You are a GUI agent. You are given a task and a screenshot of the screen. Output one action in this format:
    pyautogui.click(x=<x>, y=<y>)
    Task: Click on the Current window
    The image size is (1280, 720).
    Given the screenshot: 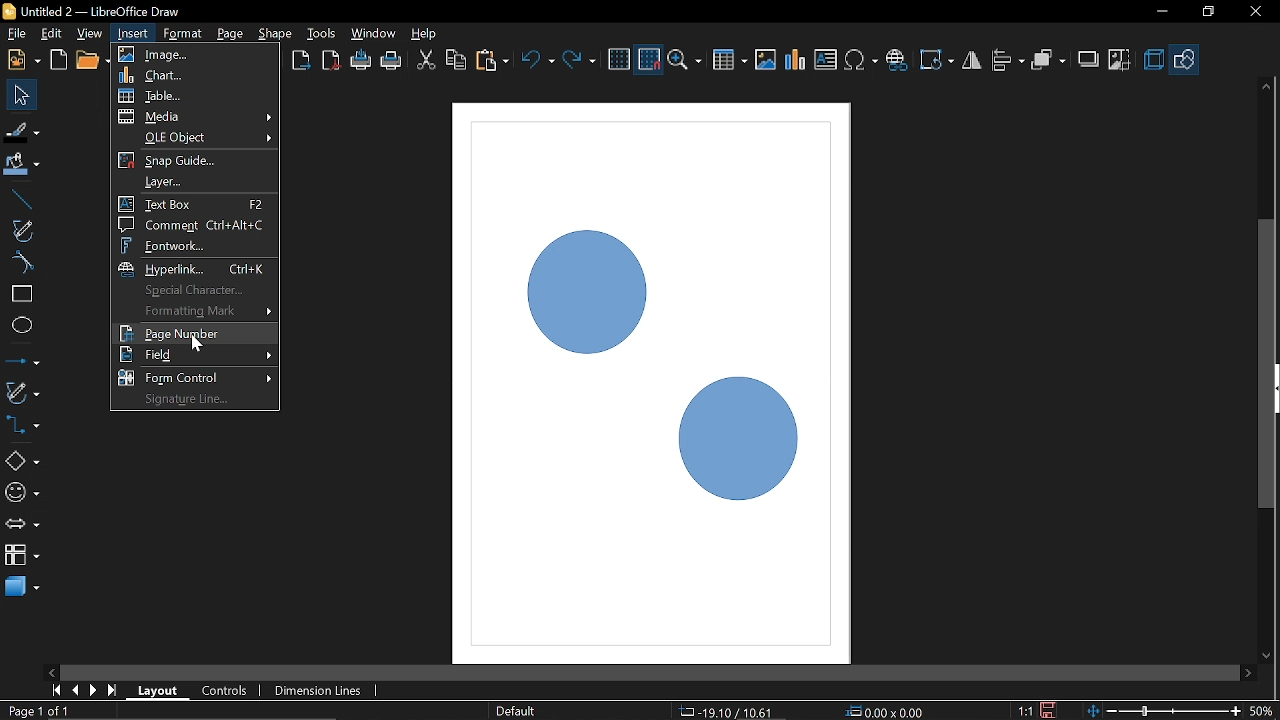 What is the action you would take?
    pyautogui.click(x=90, y=11)
    